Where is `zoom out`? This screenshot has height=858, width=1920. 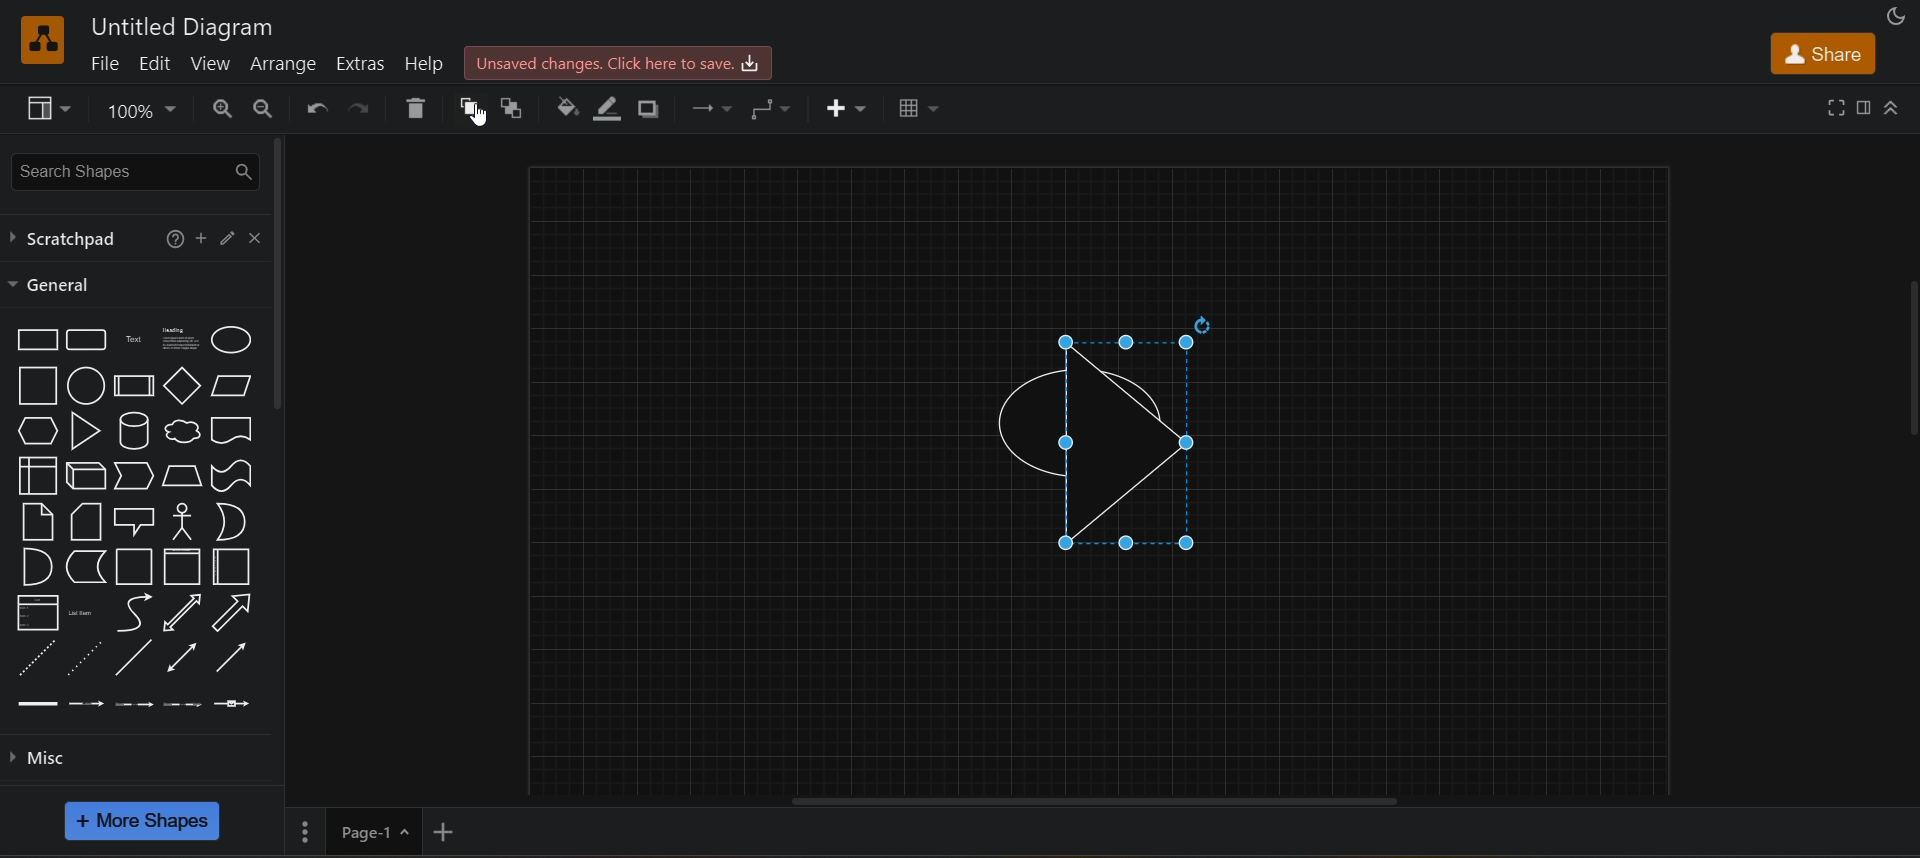 zoom out is located at coordinates (262, 105).